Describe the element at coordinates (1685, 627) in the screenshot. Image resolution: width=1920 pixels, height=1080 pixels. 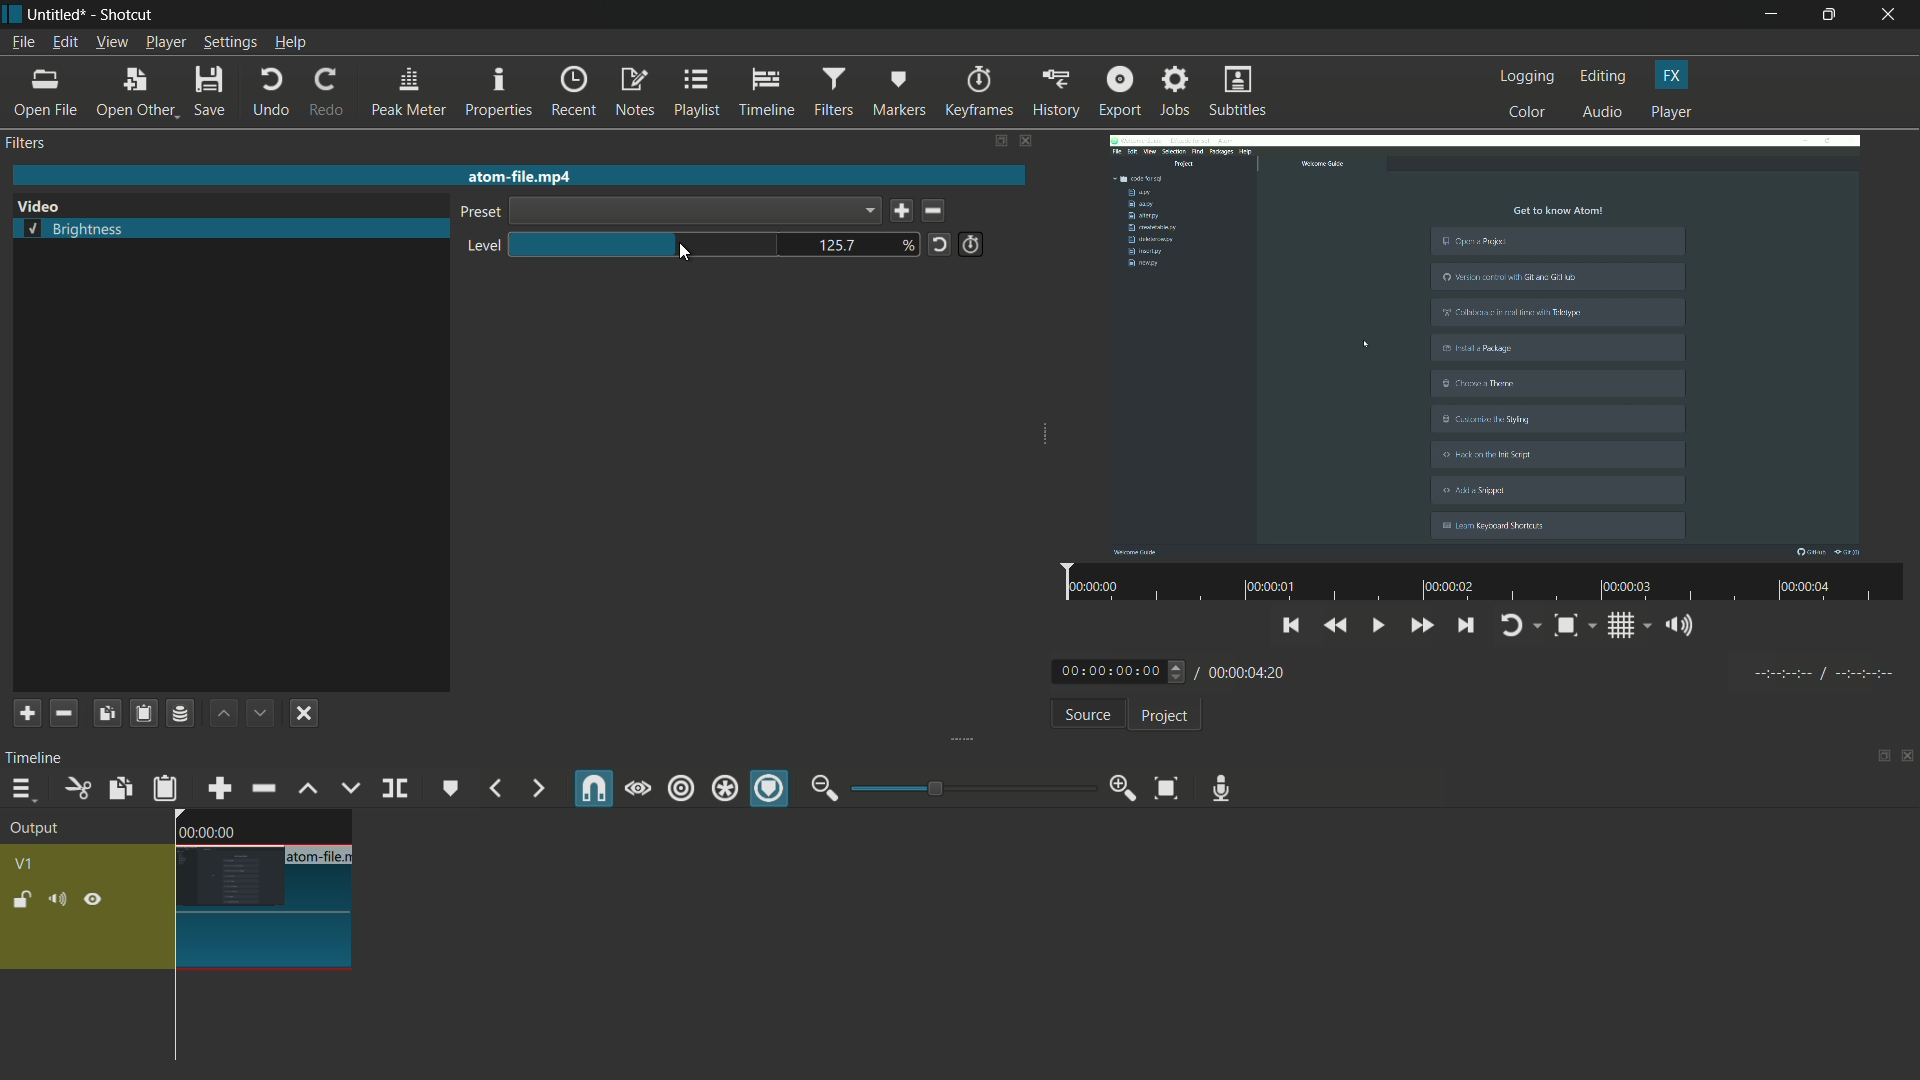
I see `show the volume control` at that location.